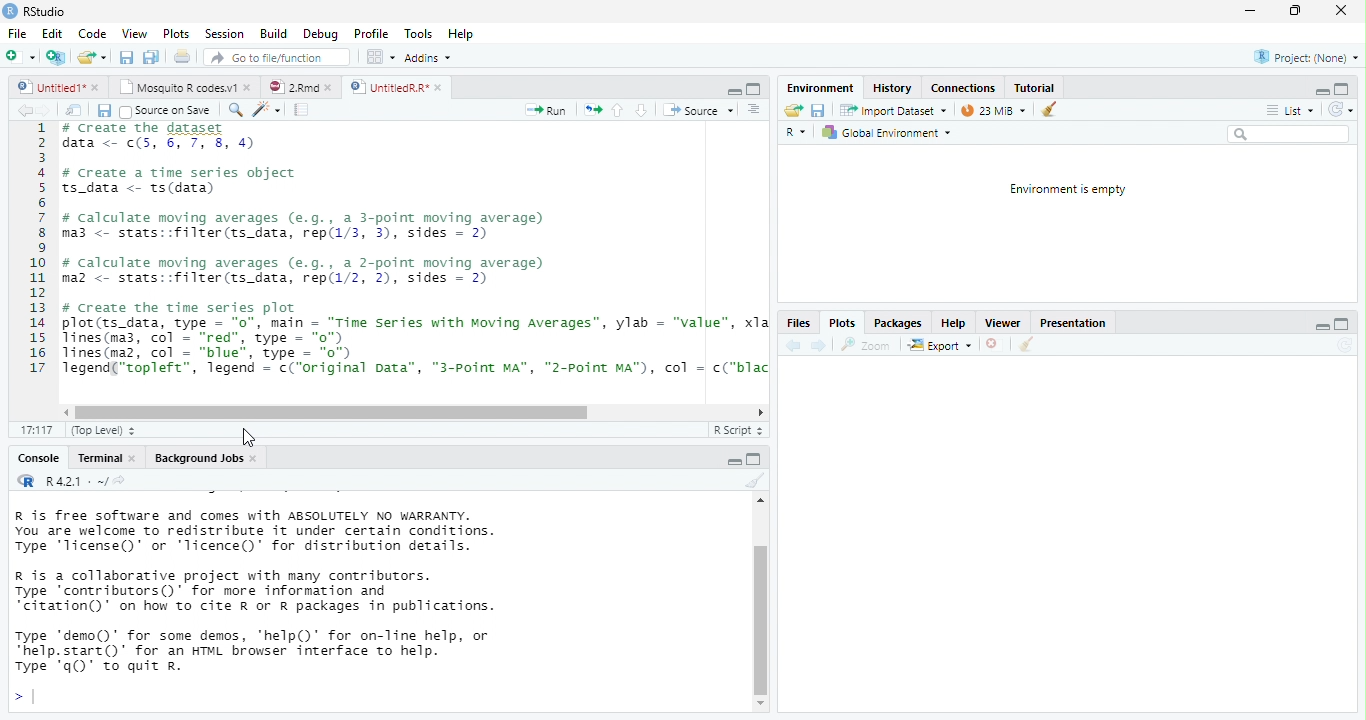 The width and height of the screenshot is (1366, 720). What do you see at coordinates (103, 111) in the screenshot?
I see `save` at bounding box center [103, 111].